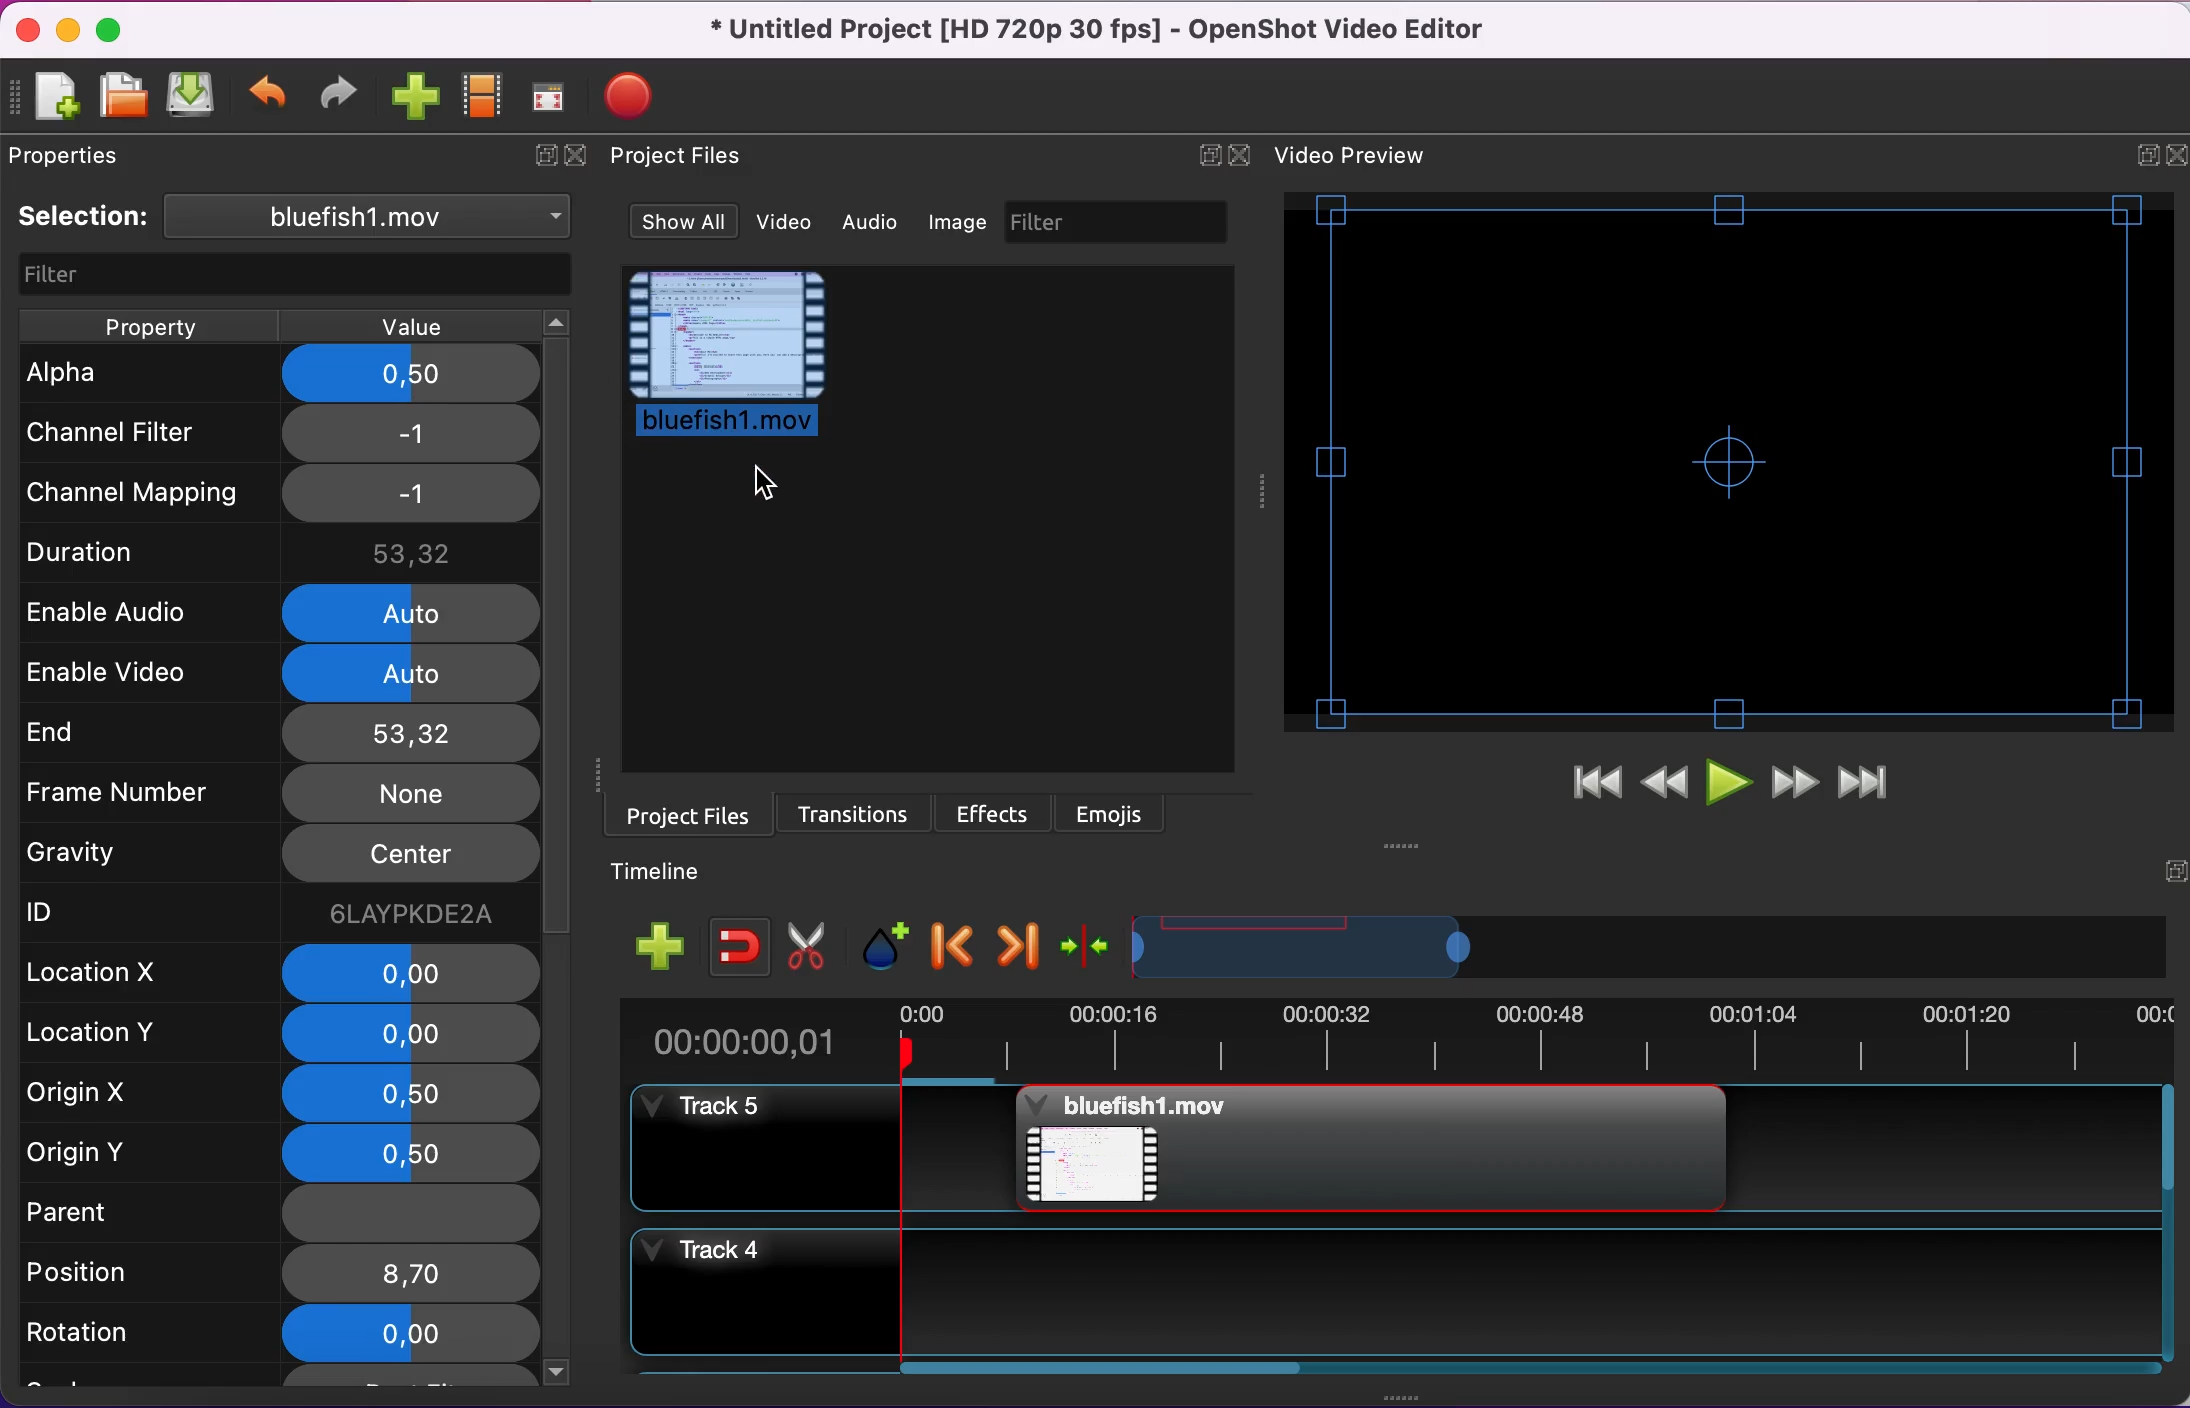 Image resolution: width=2190 pixels, height=1408 pixels. Describe the element at coordinates (545, 155) in the screenshot. I see `expand/hide` at that location.